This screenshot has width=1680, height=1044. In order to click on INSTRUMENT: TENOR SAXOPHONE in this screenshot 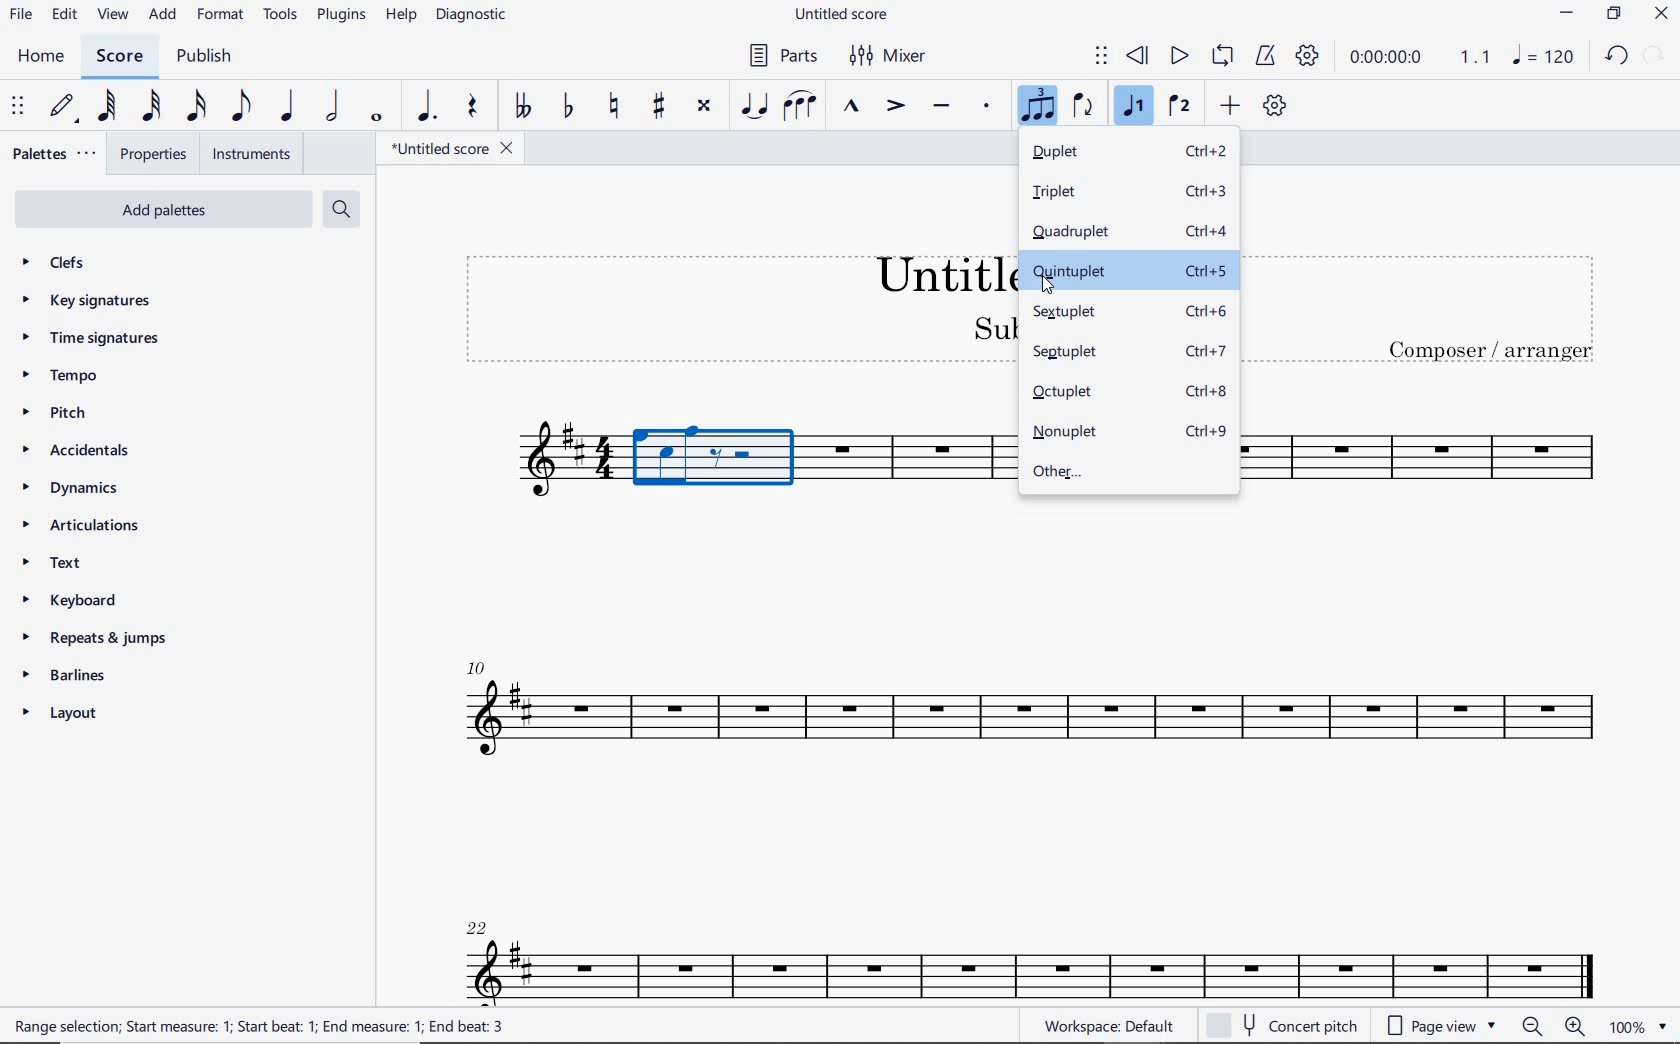, I will do `click(527, 466)`.